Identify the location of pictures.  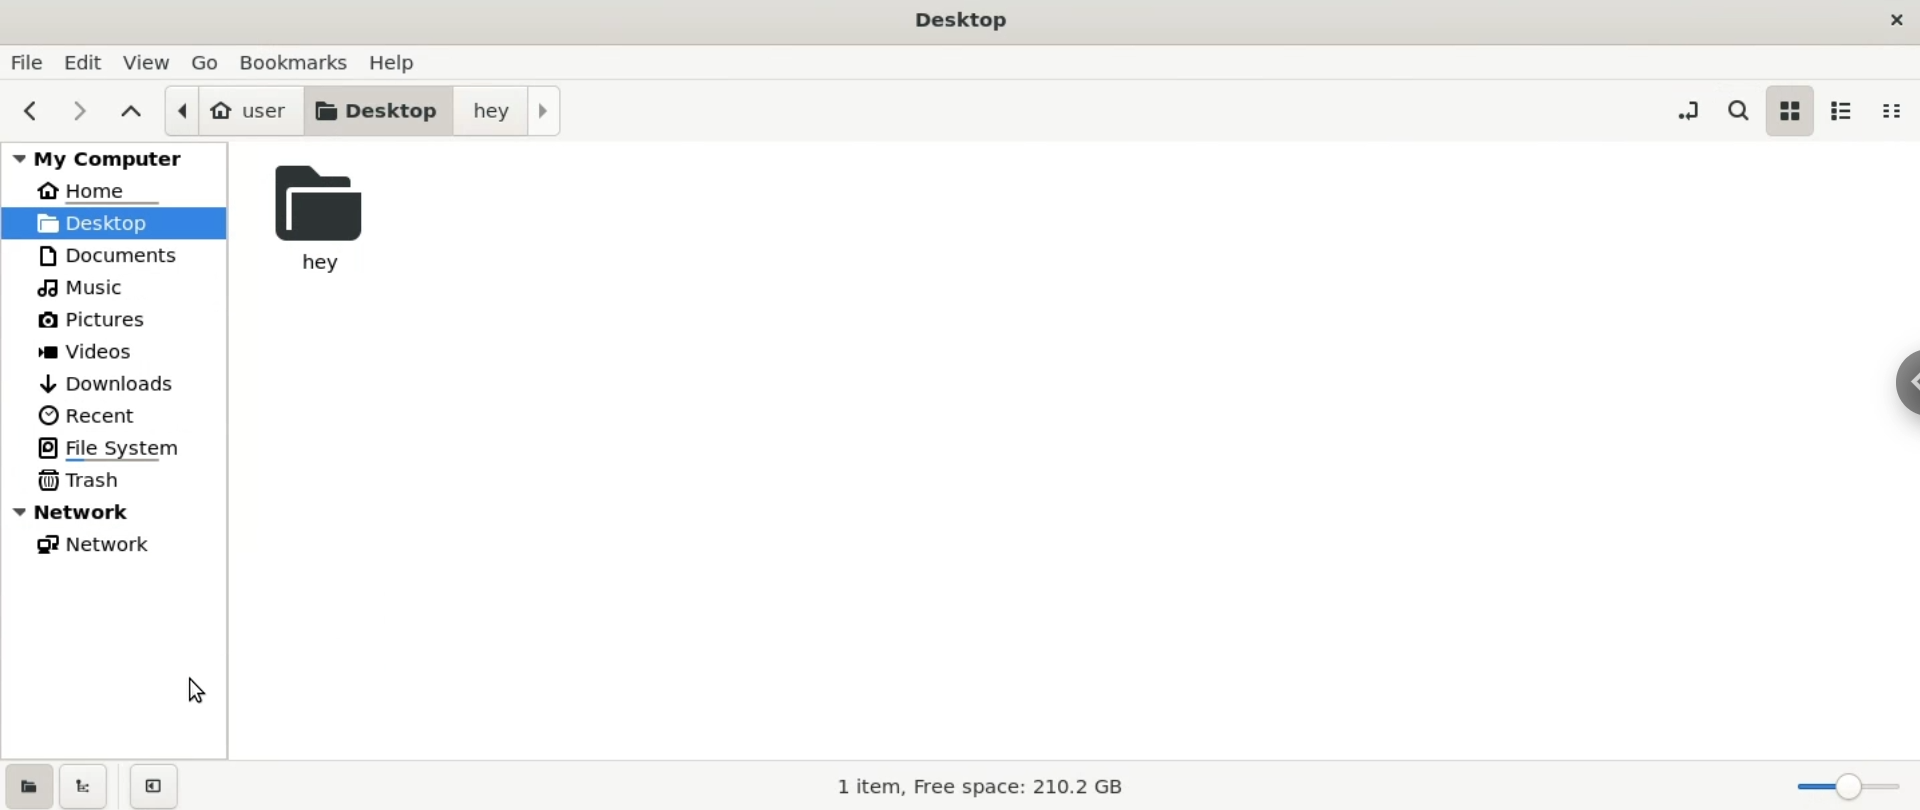
(87, 318).